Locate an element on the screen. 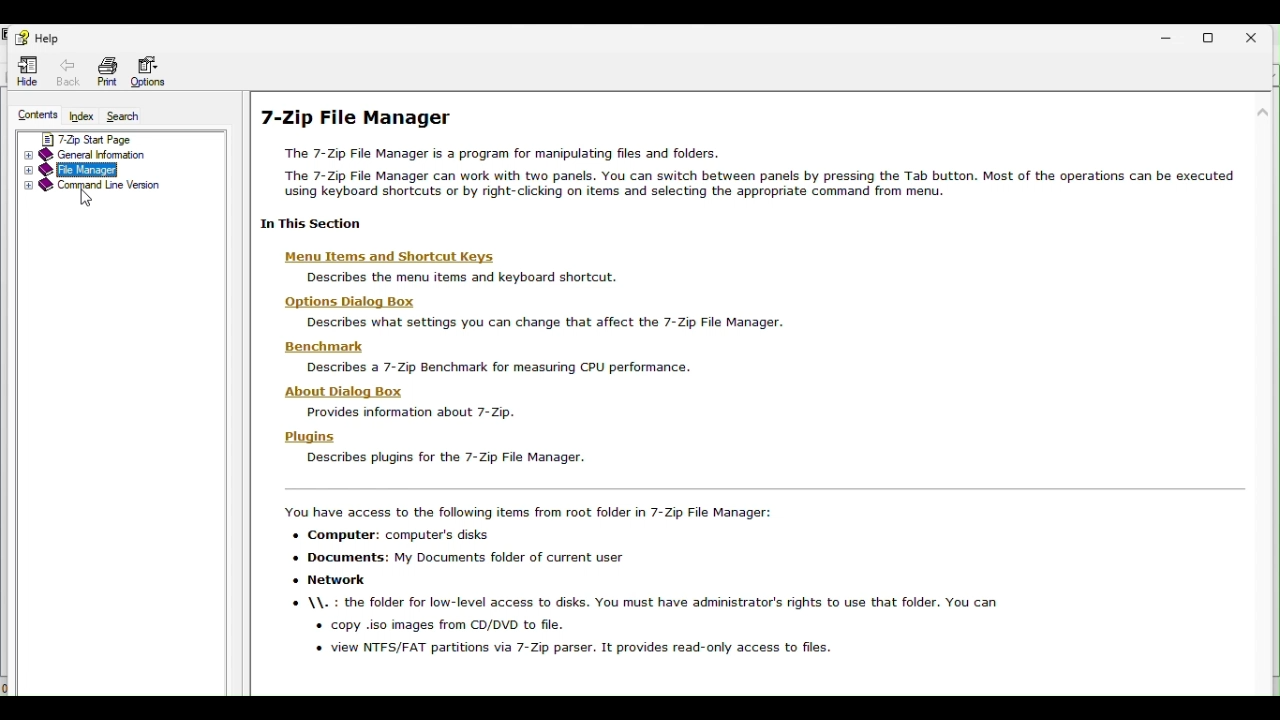 The height and width of the screenshot is (720, 1280). Index is located at coordinates (81, 117).